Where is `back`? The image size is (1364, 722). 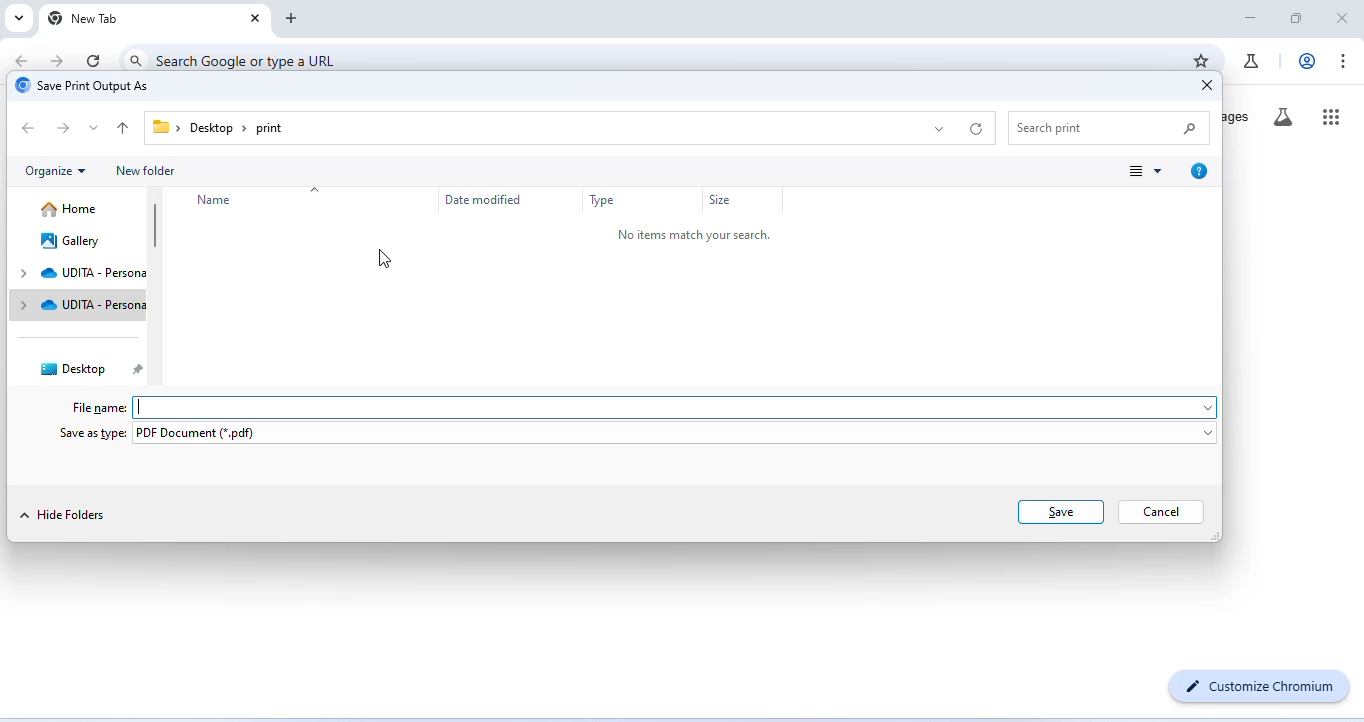
back is located at coordinates (30, 129).